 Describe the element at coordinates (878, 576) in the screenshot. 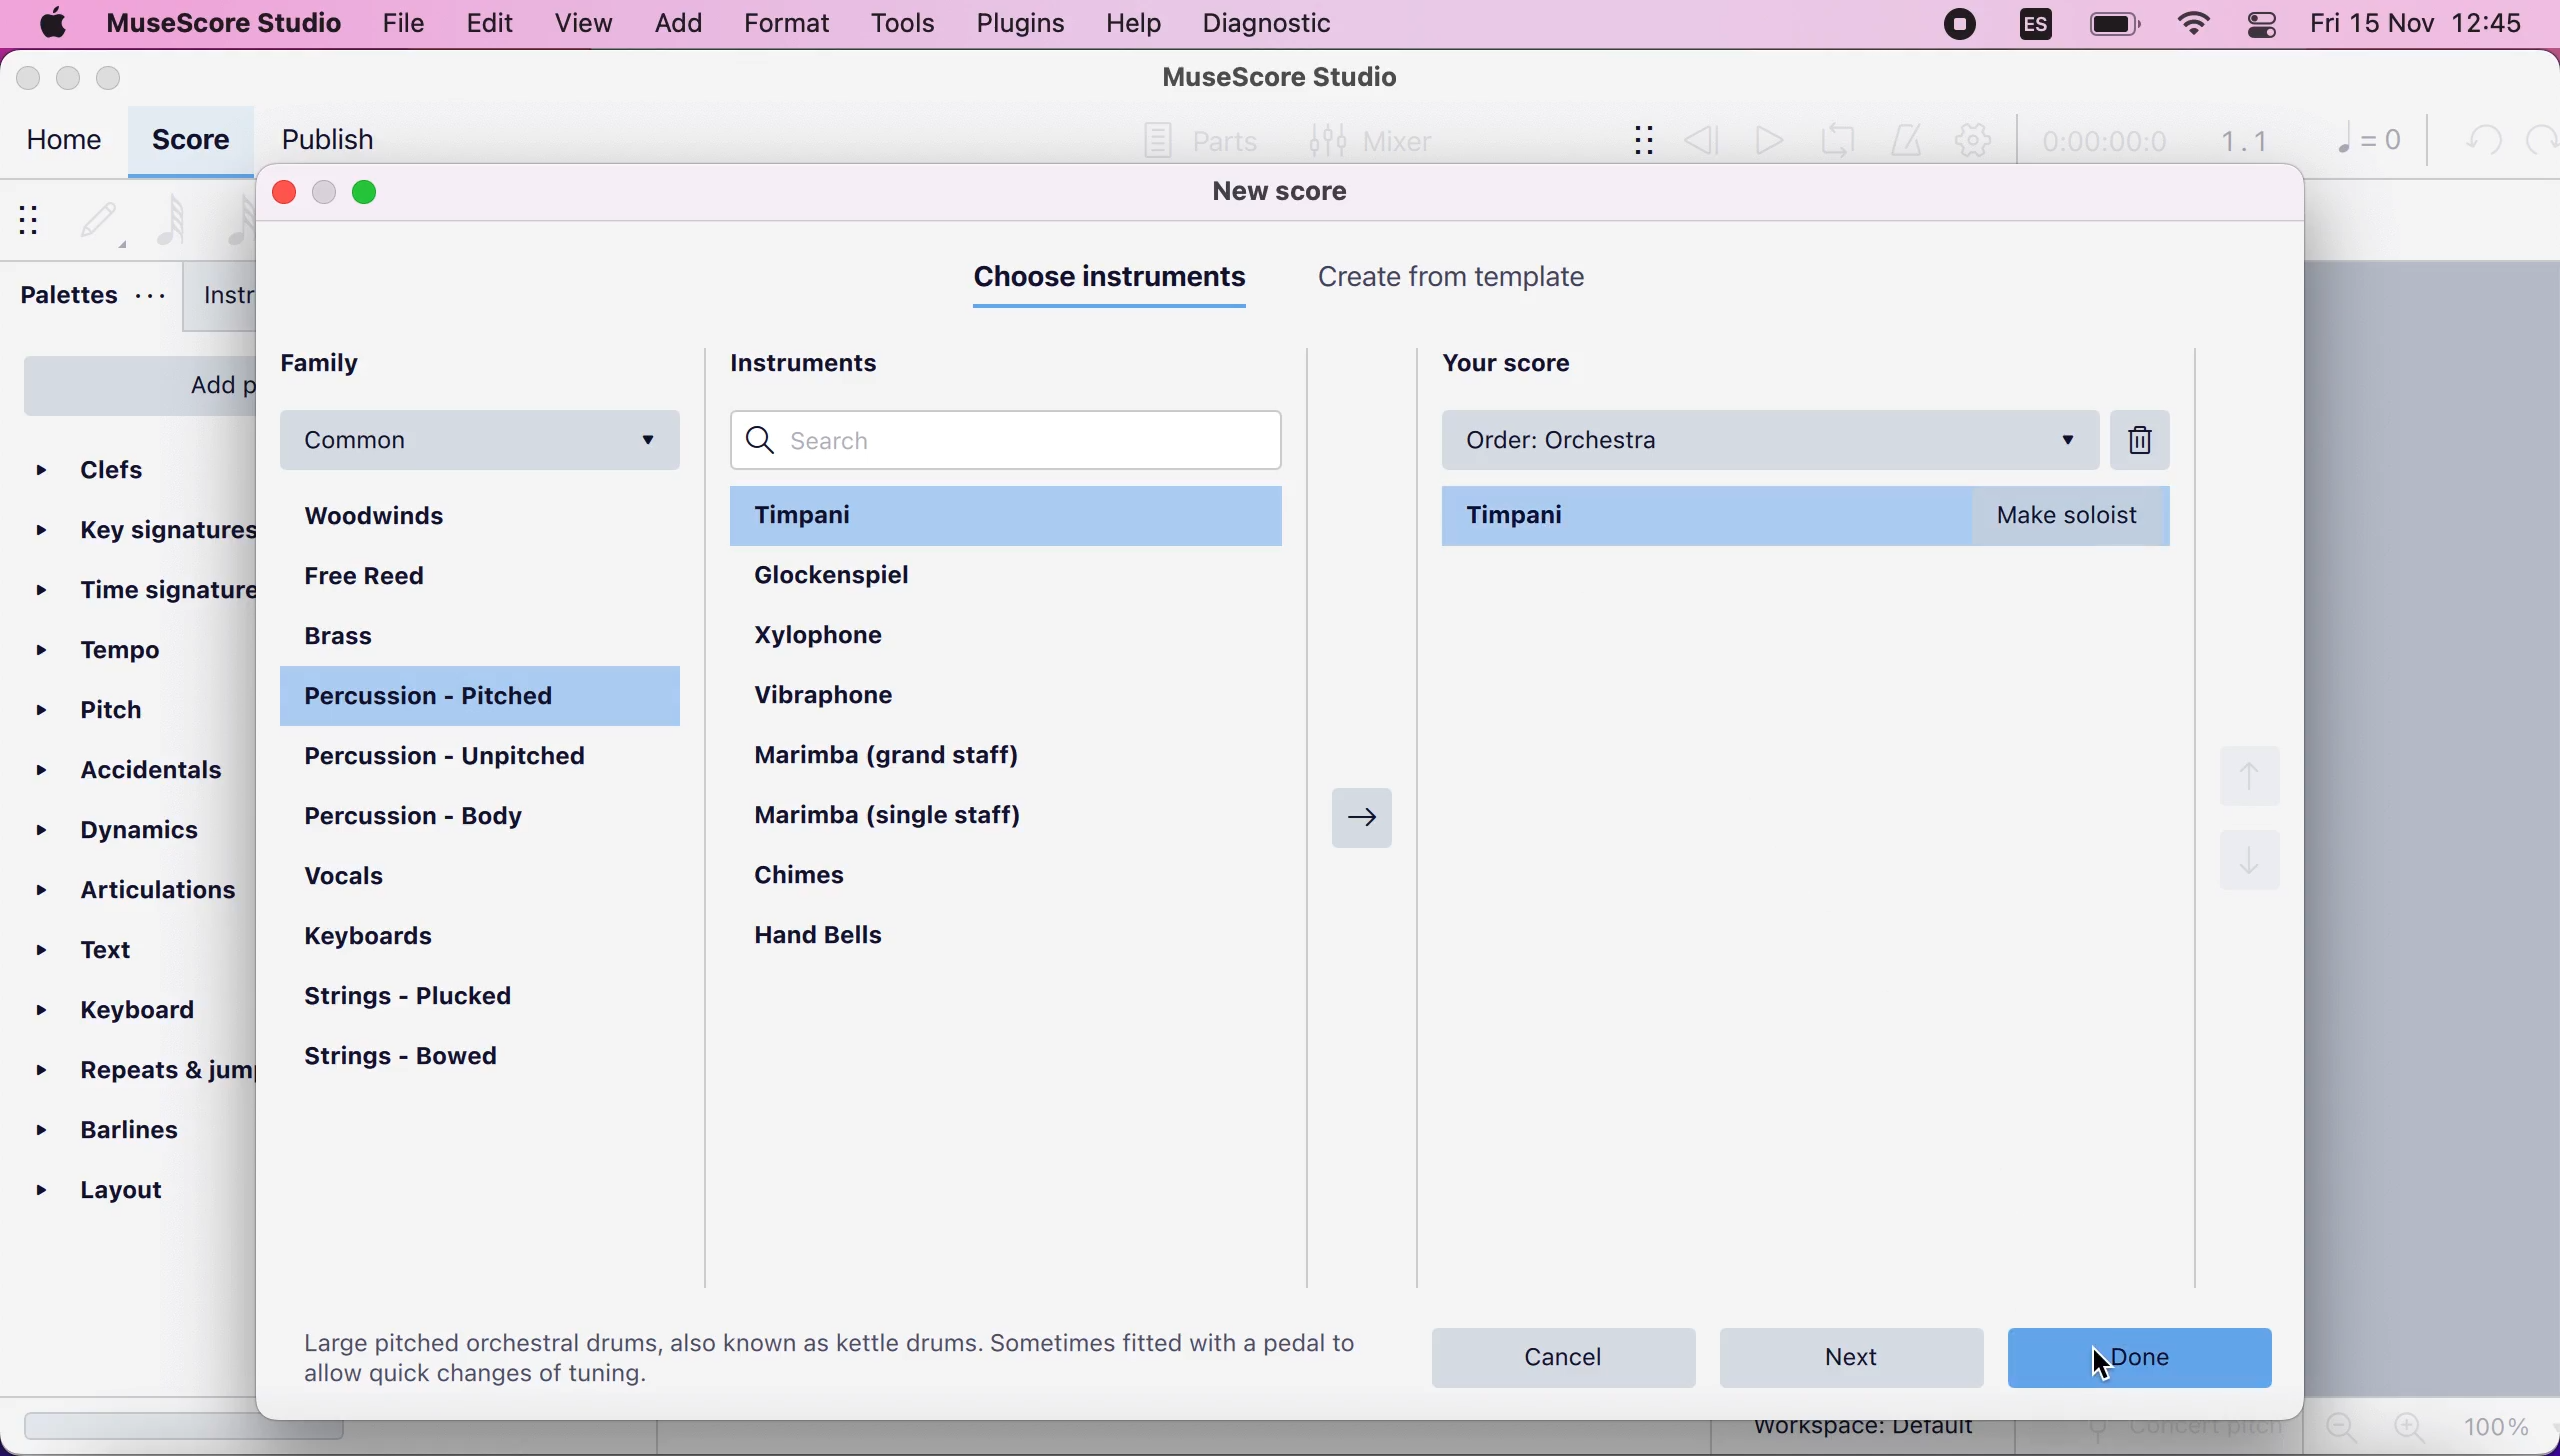

I see `glockenspiel` at that location.